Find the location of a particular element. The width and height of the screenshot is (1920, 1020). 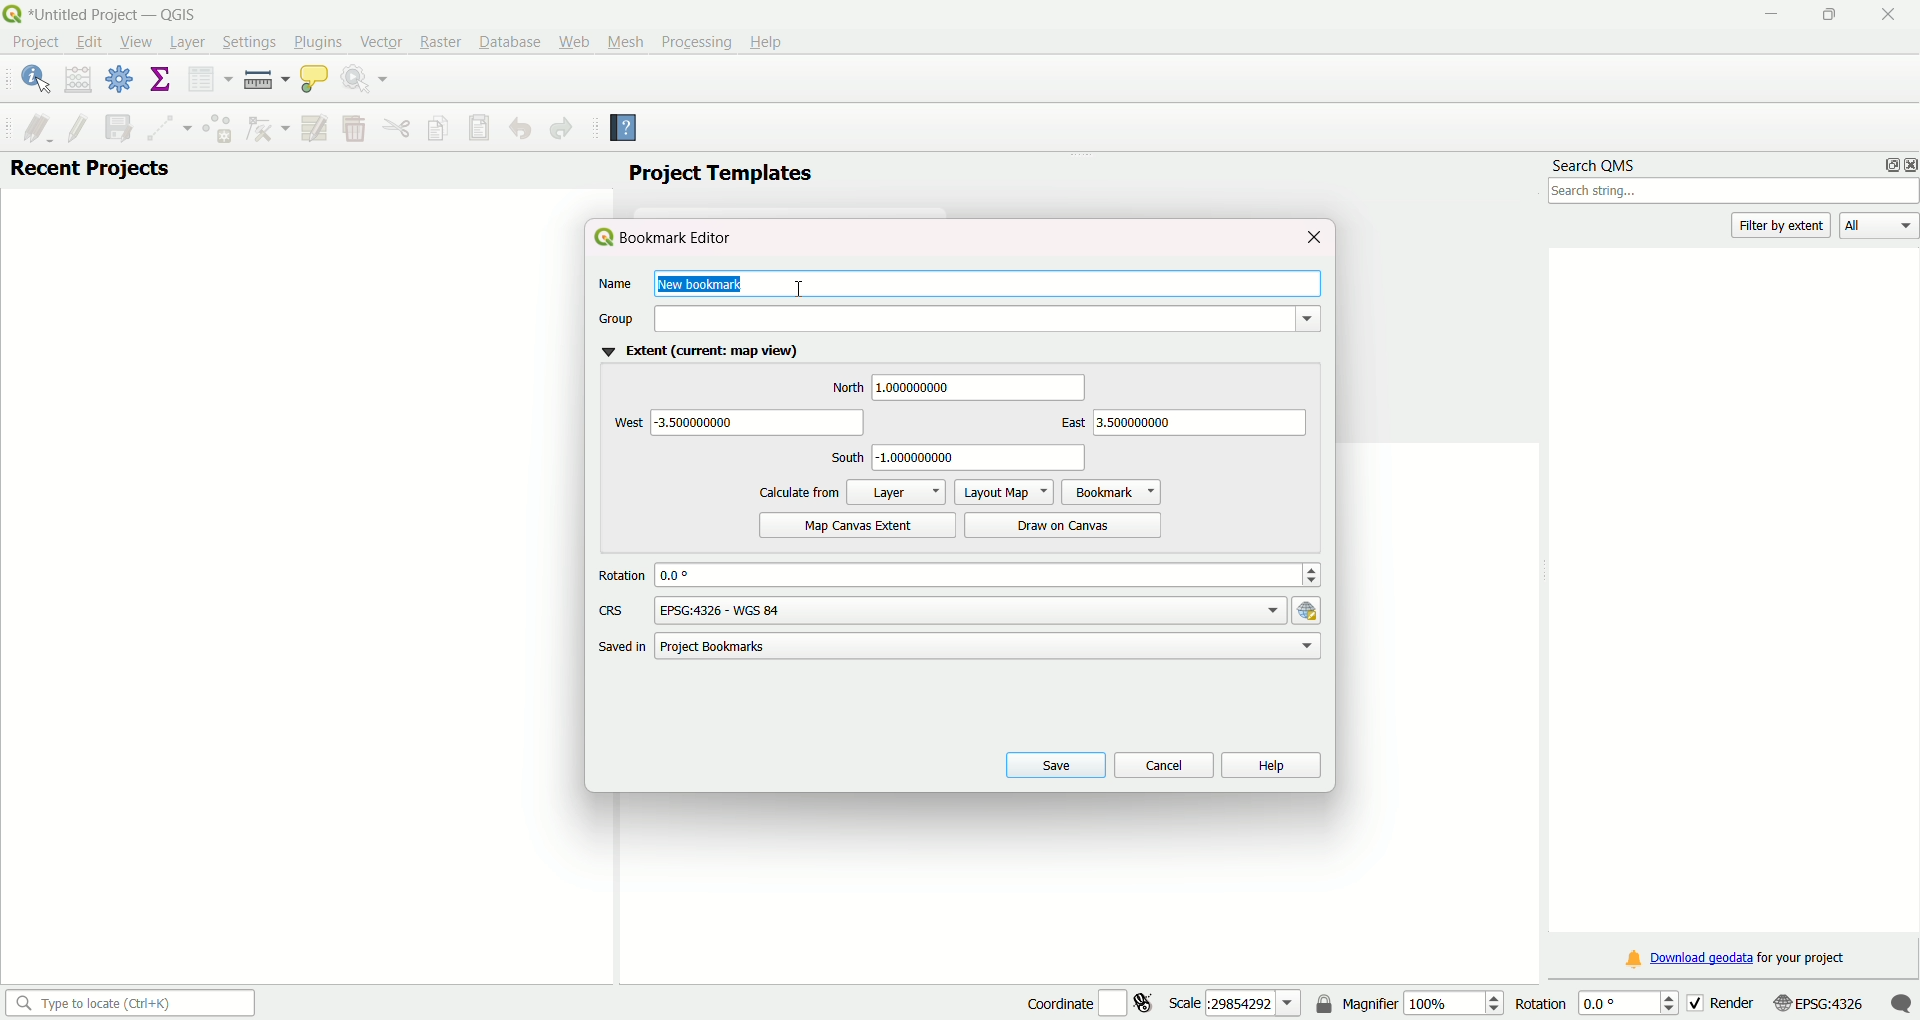

paste feature is located at coordinates (480, 128).